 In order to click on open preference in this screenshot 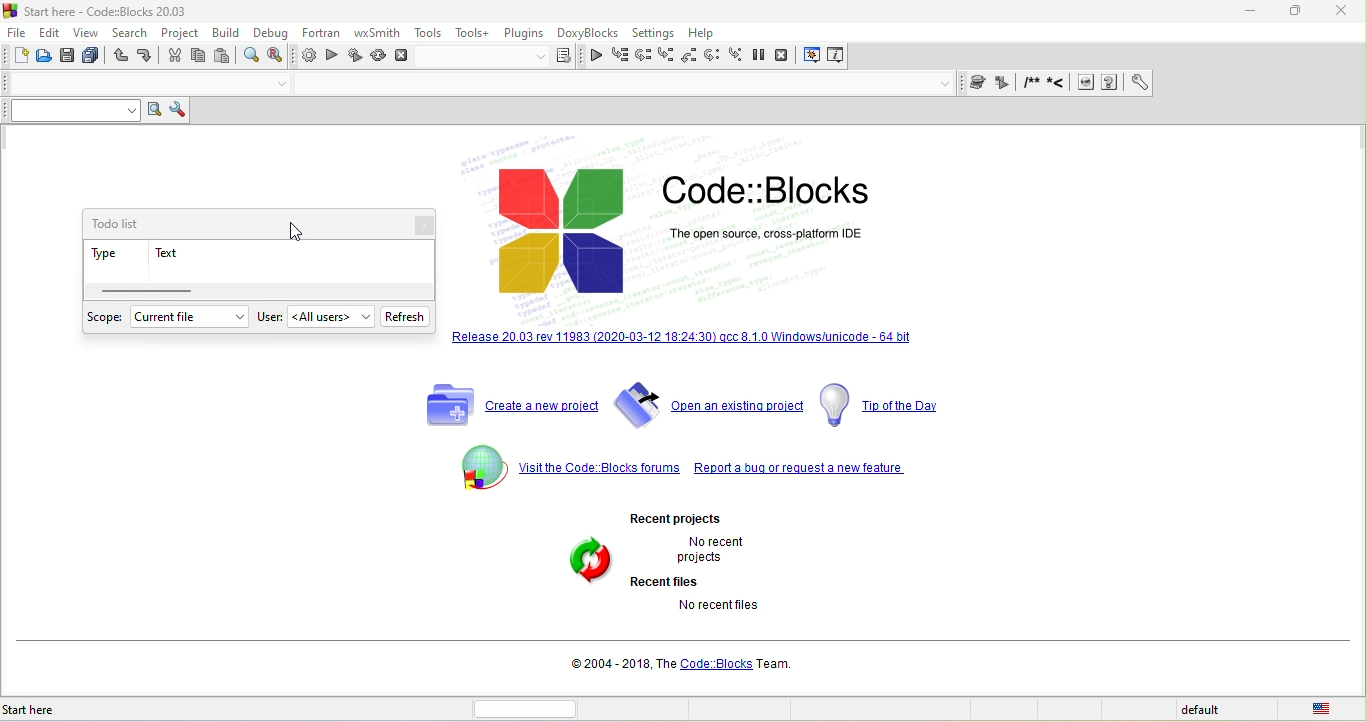, I will do `click(1140, 83)`.